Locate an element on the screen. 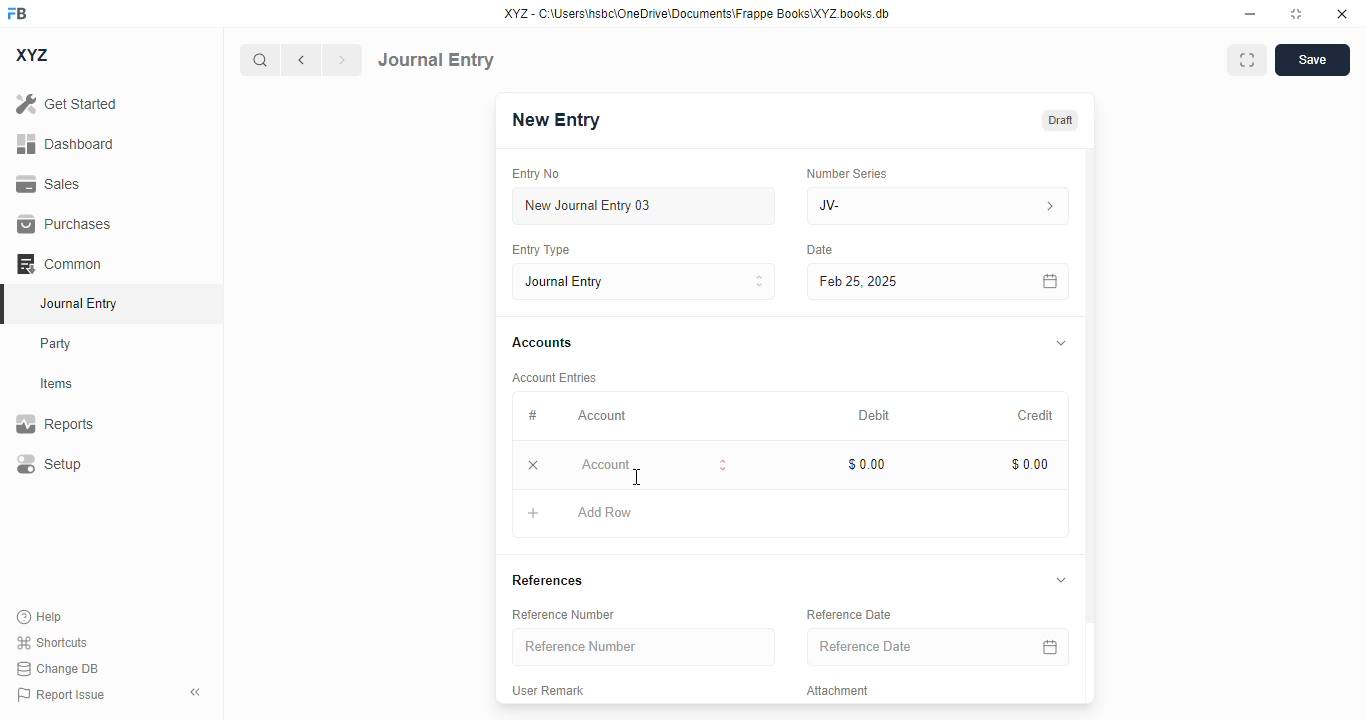 The width and height of the screenshot is (1366, 720). calendar icon is located at coordinates (1050, 646).